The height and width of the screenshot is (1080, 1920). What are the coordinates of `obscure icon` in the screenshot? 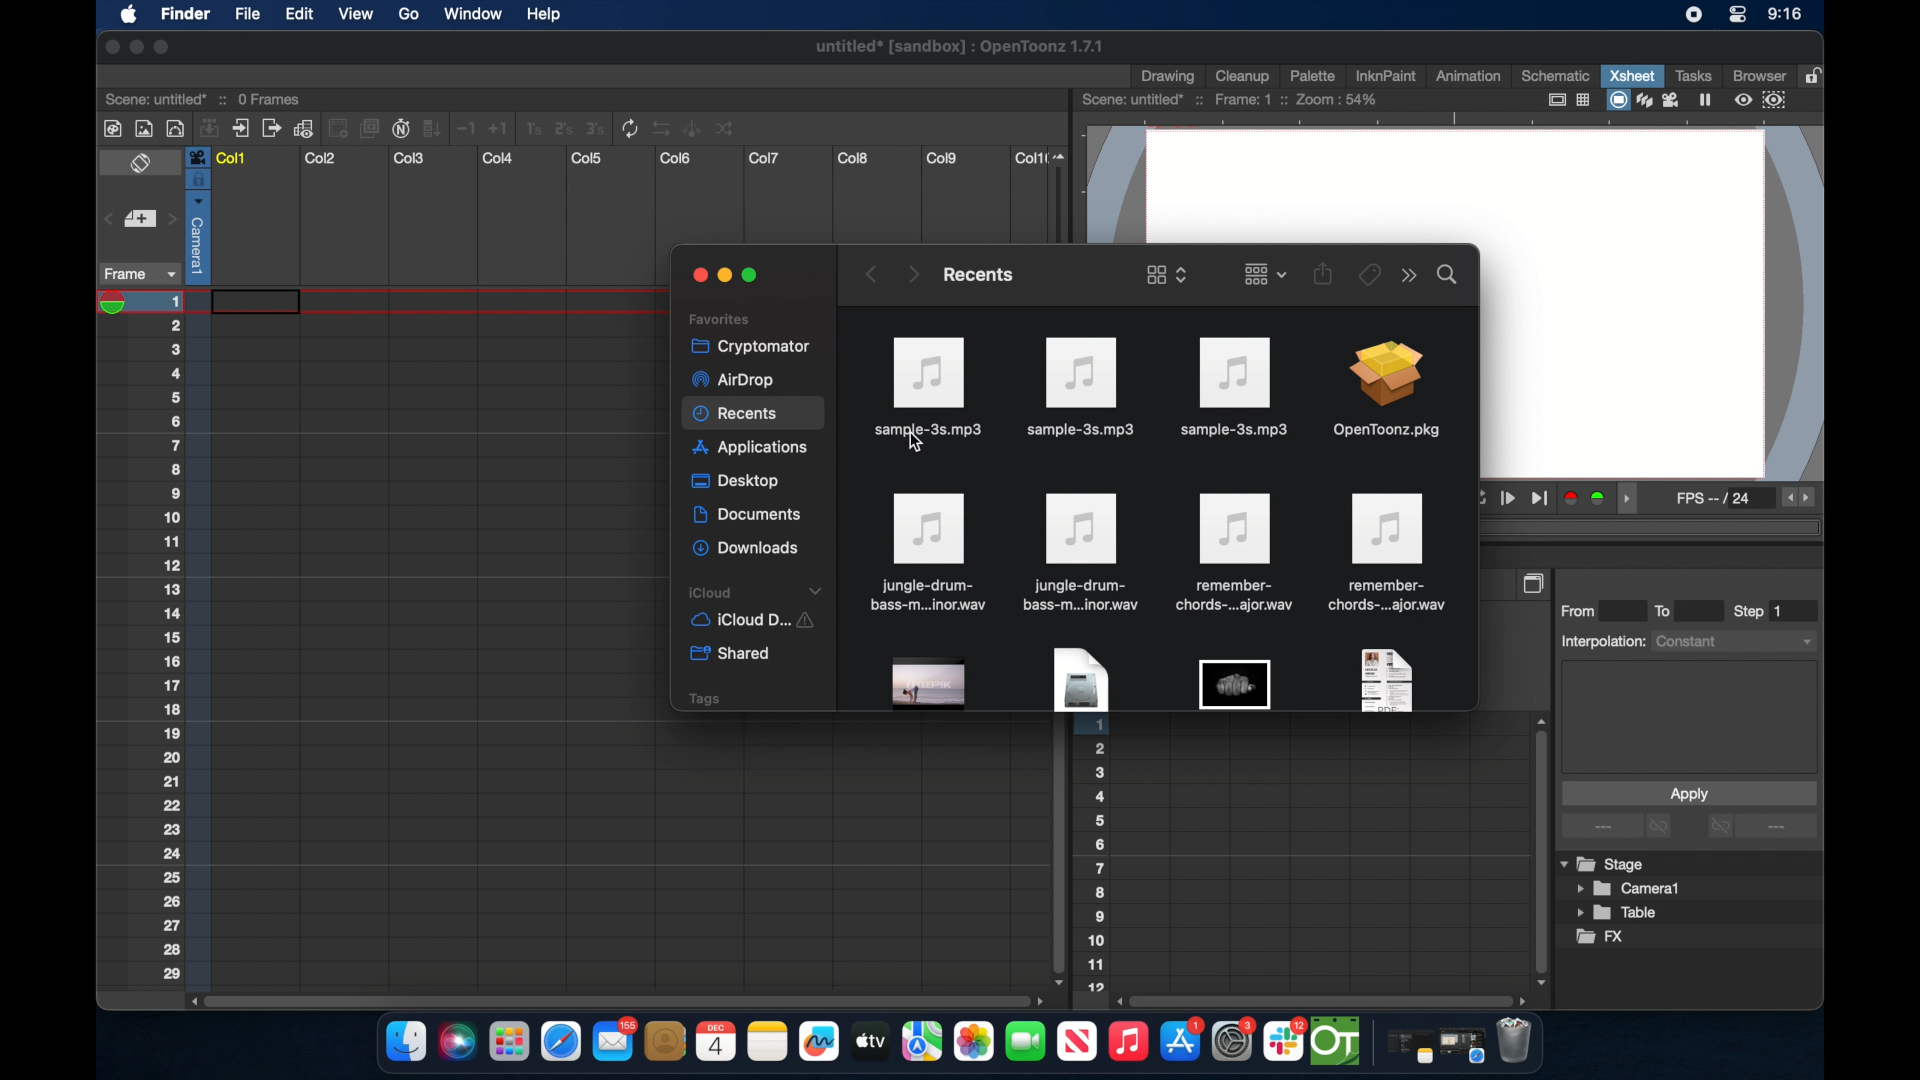 It's located at (1079, 680).